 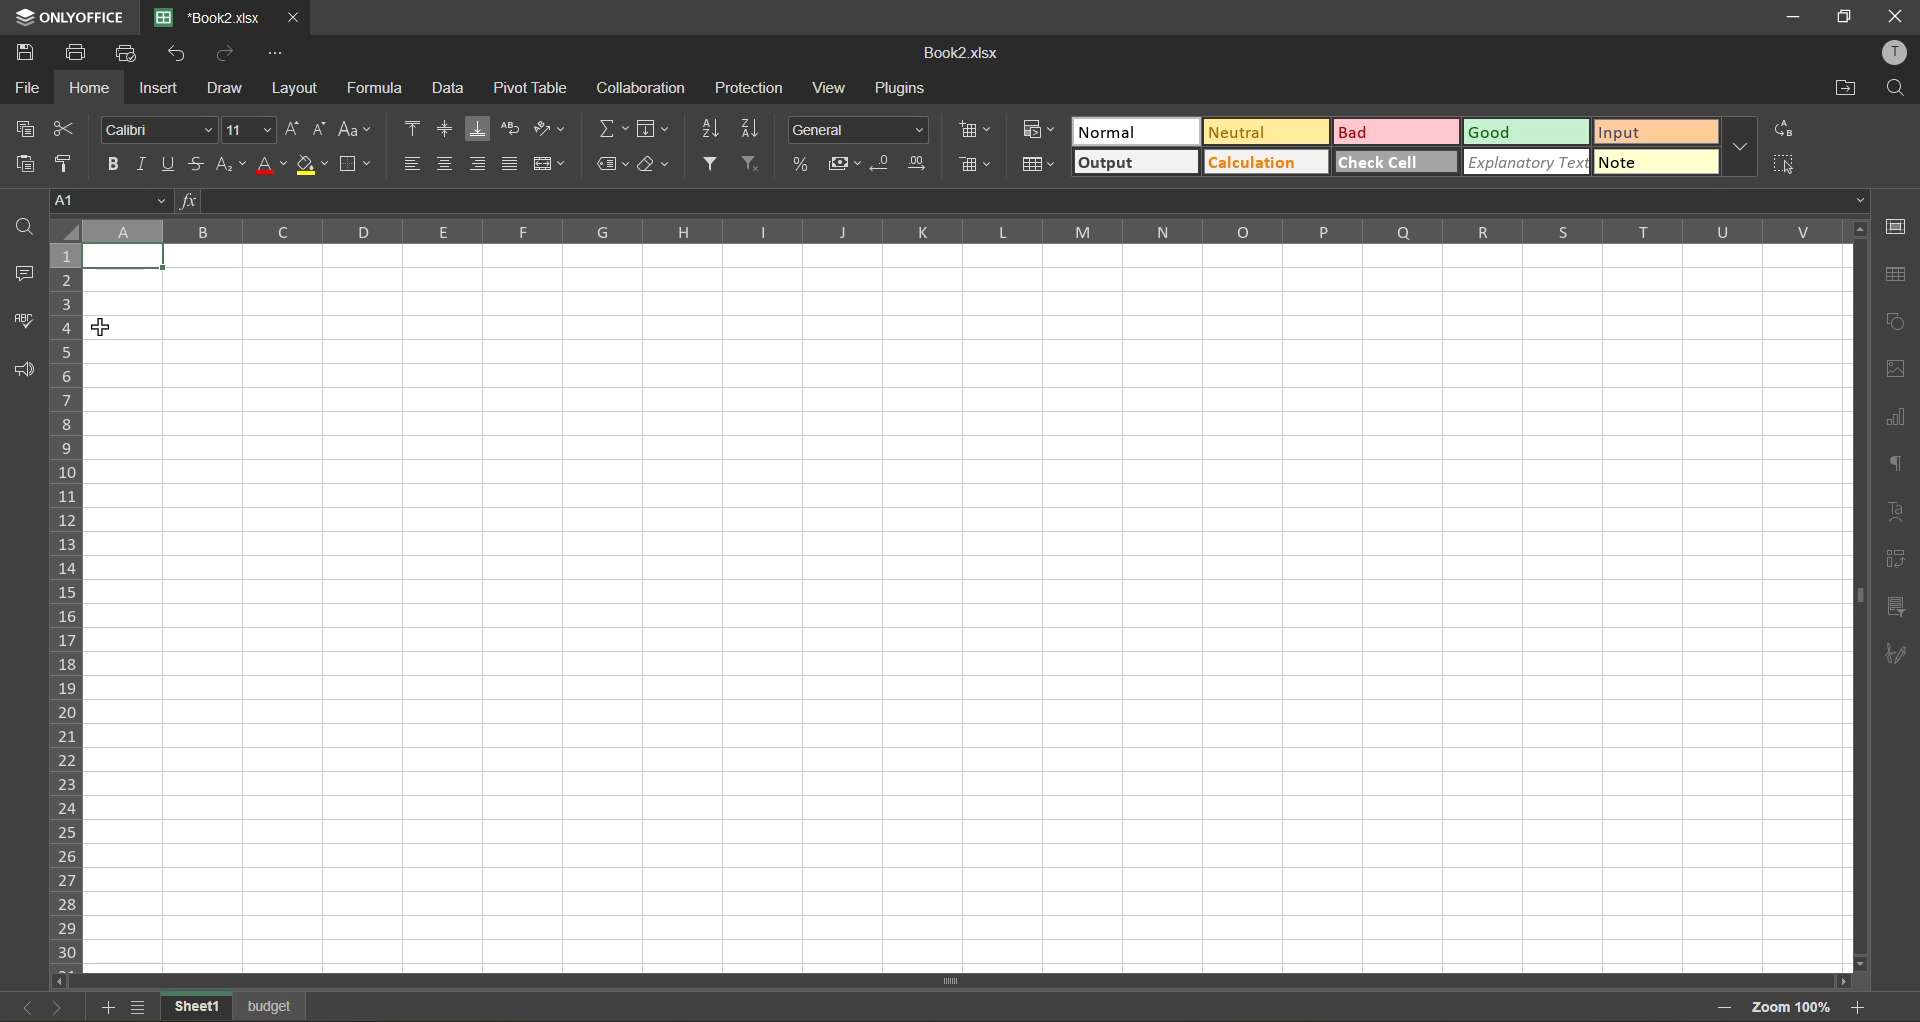 I want to click on protection, so click(x=752, y=89).